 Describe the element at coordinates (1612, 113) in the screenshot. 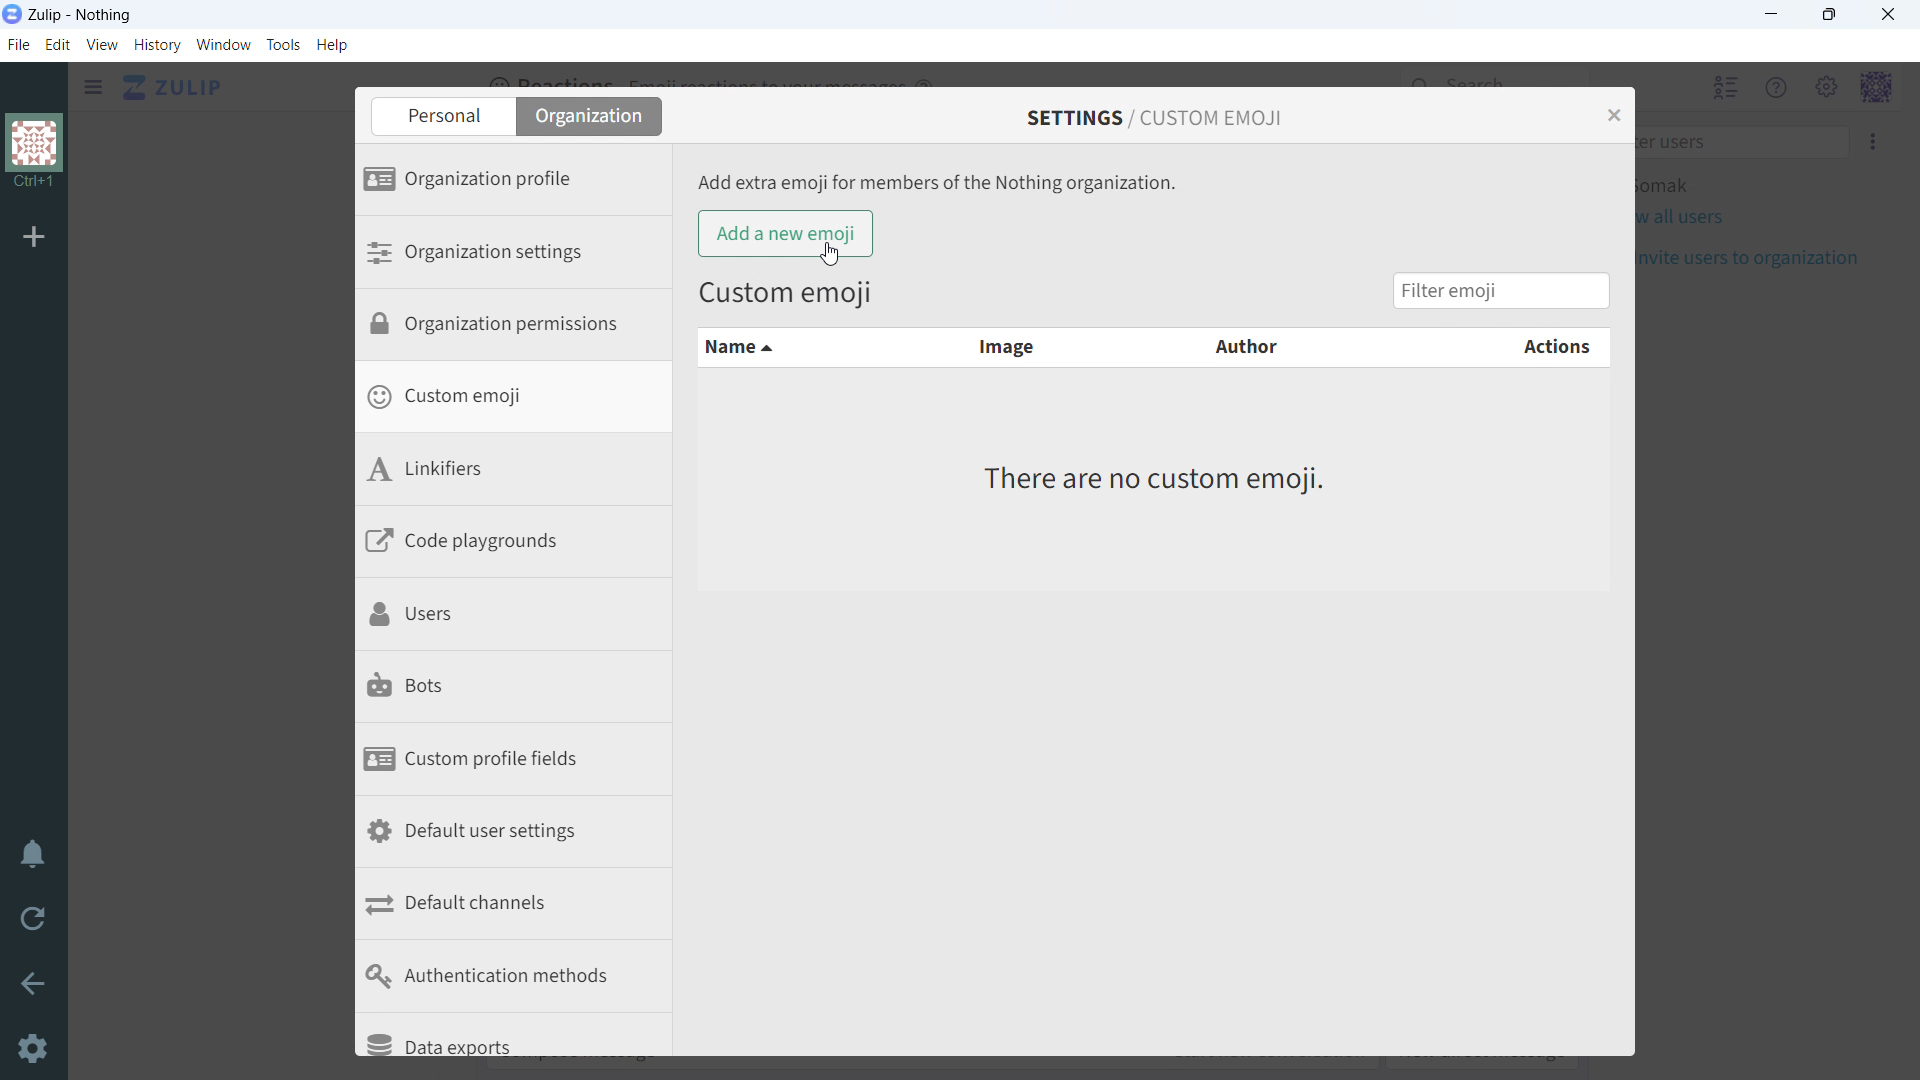

I see `close` at that location.